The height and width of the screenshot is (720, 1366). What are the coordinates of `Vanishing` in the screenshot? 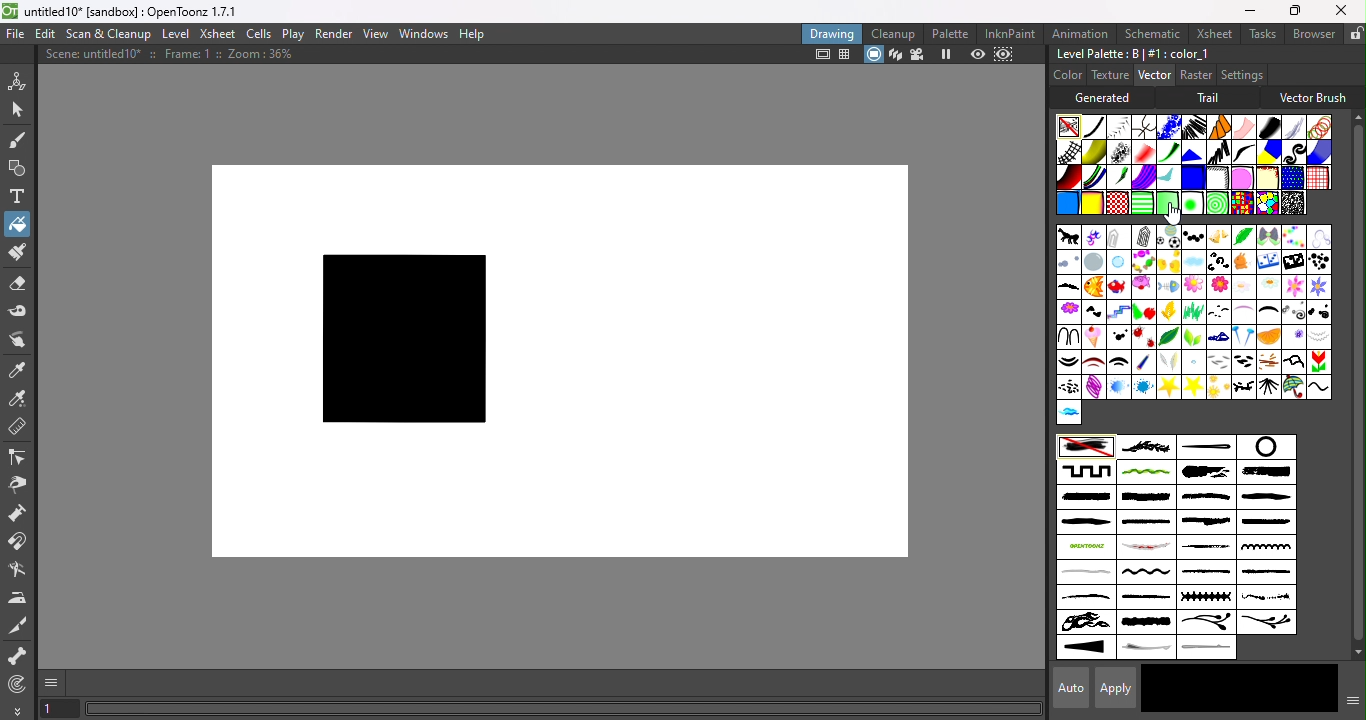 It's located at (1268, 125).